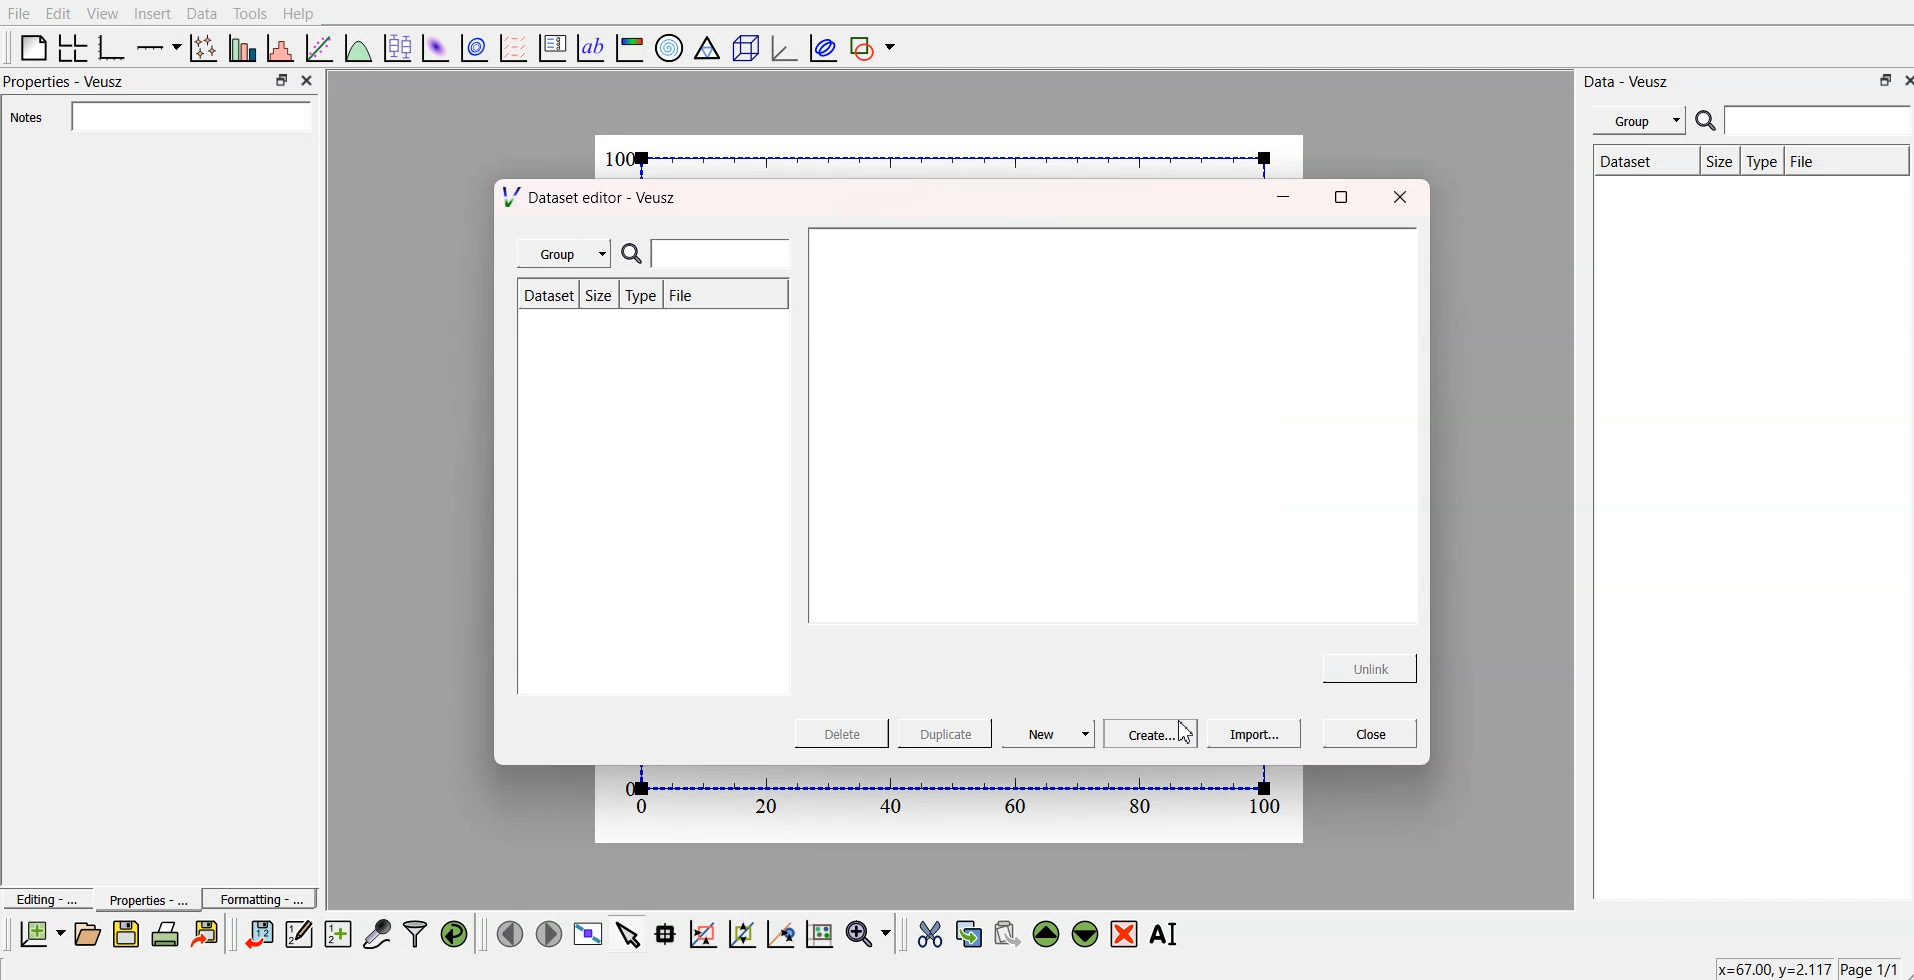 The height and width of the screenshot is (980, 1914). What do you see at coordinates (1253, 736) in the screenshot?
I see `Import` at bounding box center [1253, 736].